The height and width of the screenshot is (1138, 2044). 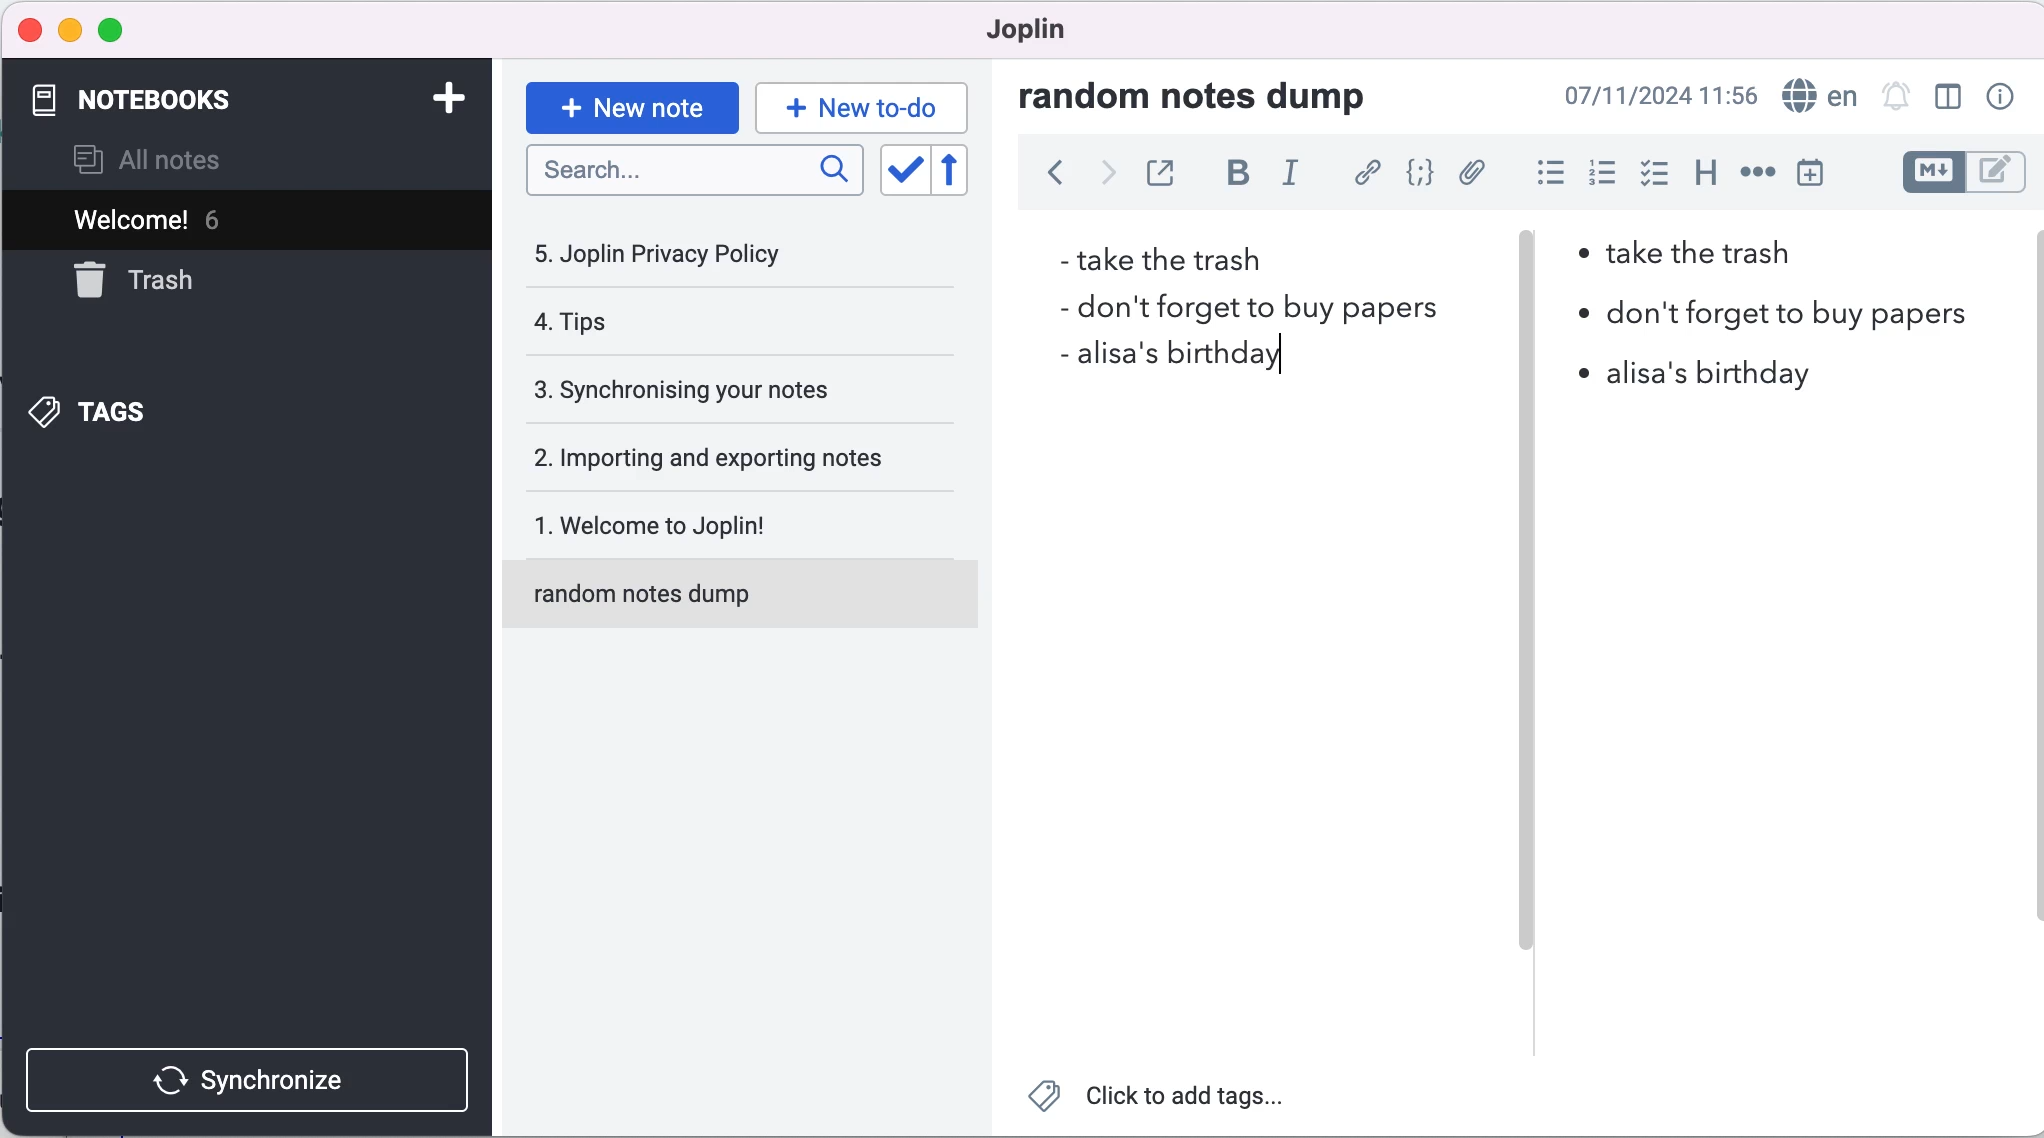 What do you see at coordinates (1363, 174) in the screenshot?
I see `hyperlink` at bounding box center [1363, 174].